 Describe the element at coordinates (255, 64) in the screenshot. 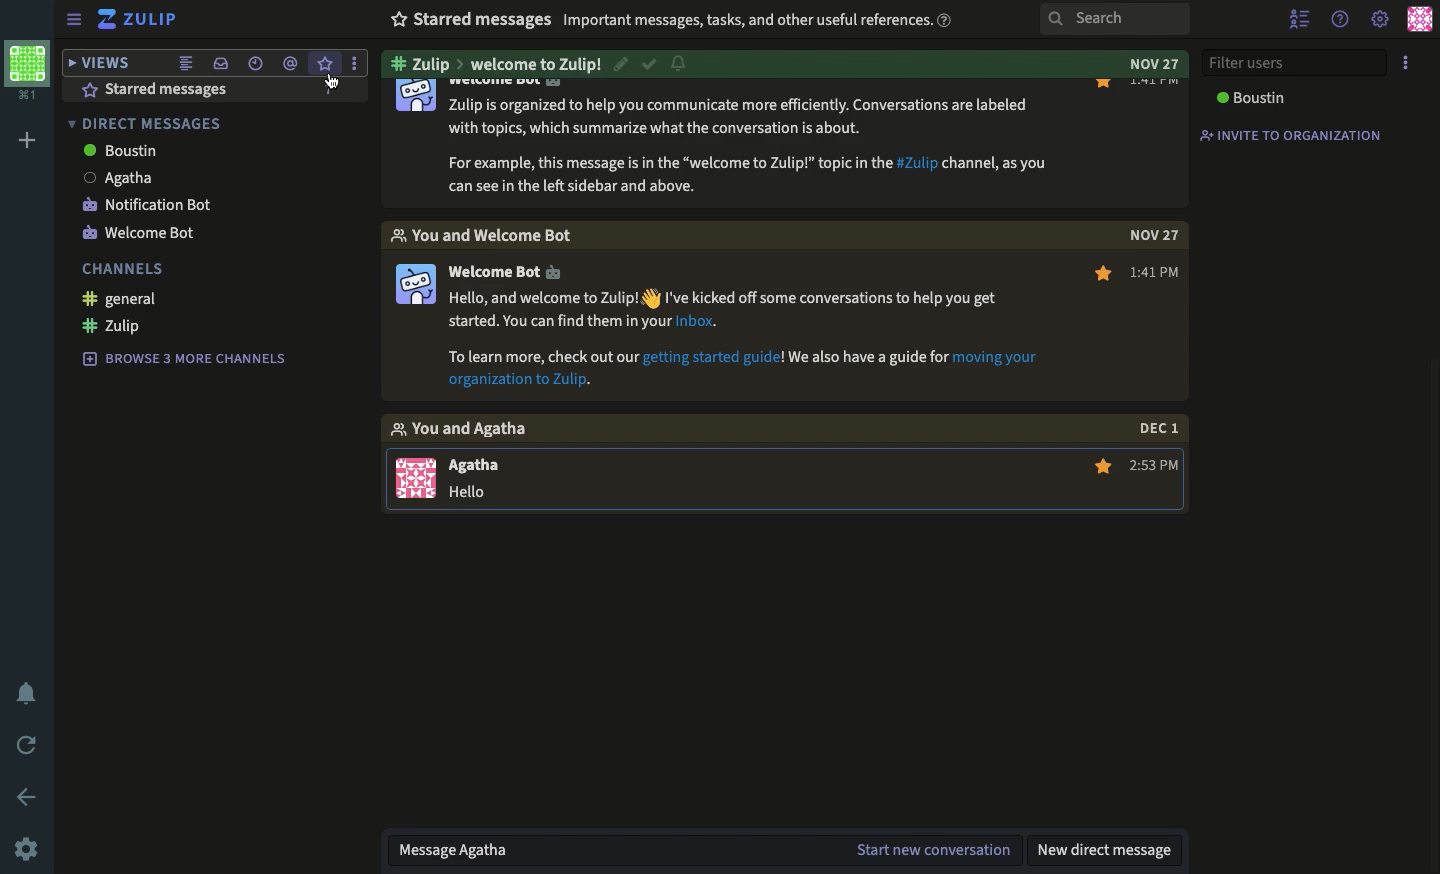

I see `recent conversations` at that location.